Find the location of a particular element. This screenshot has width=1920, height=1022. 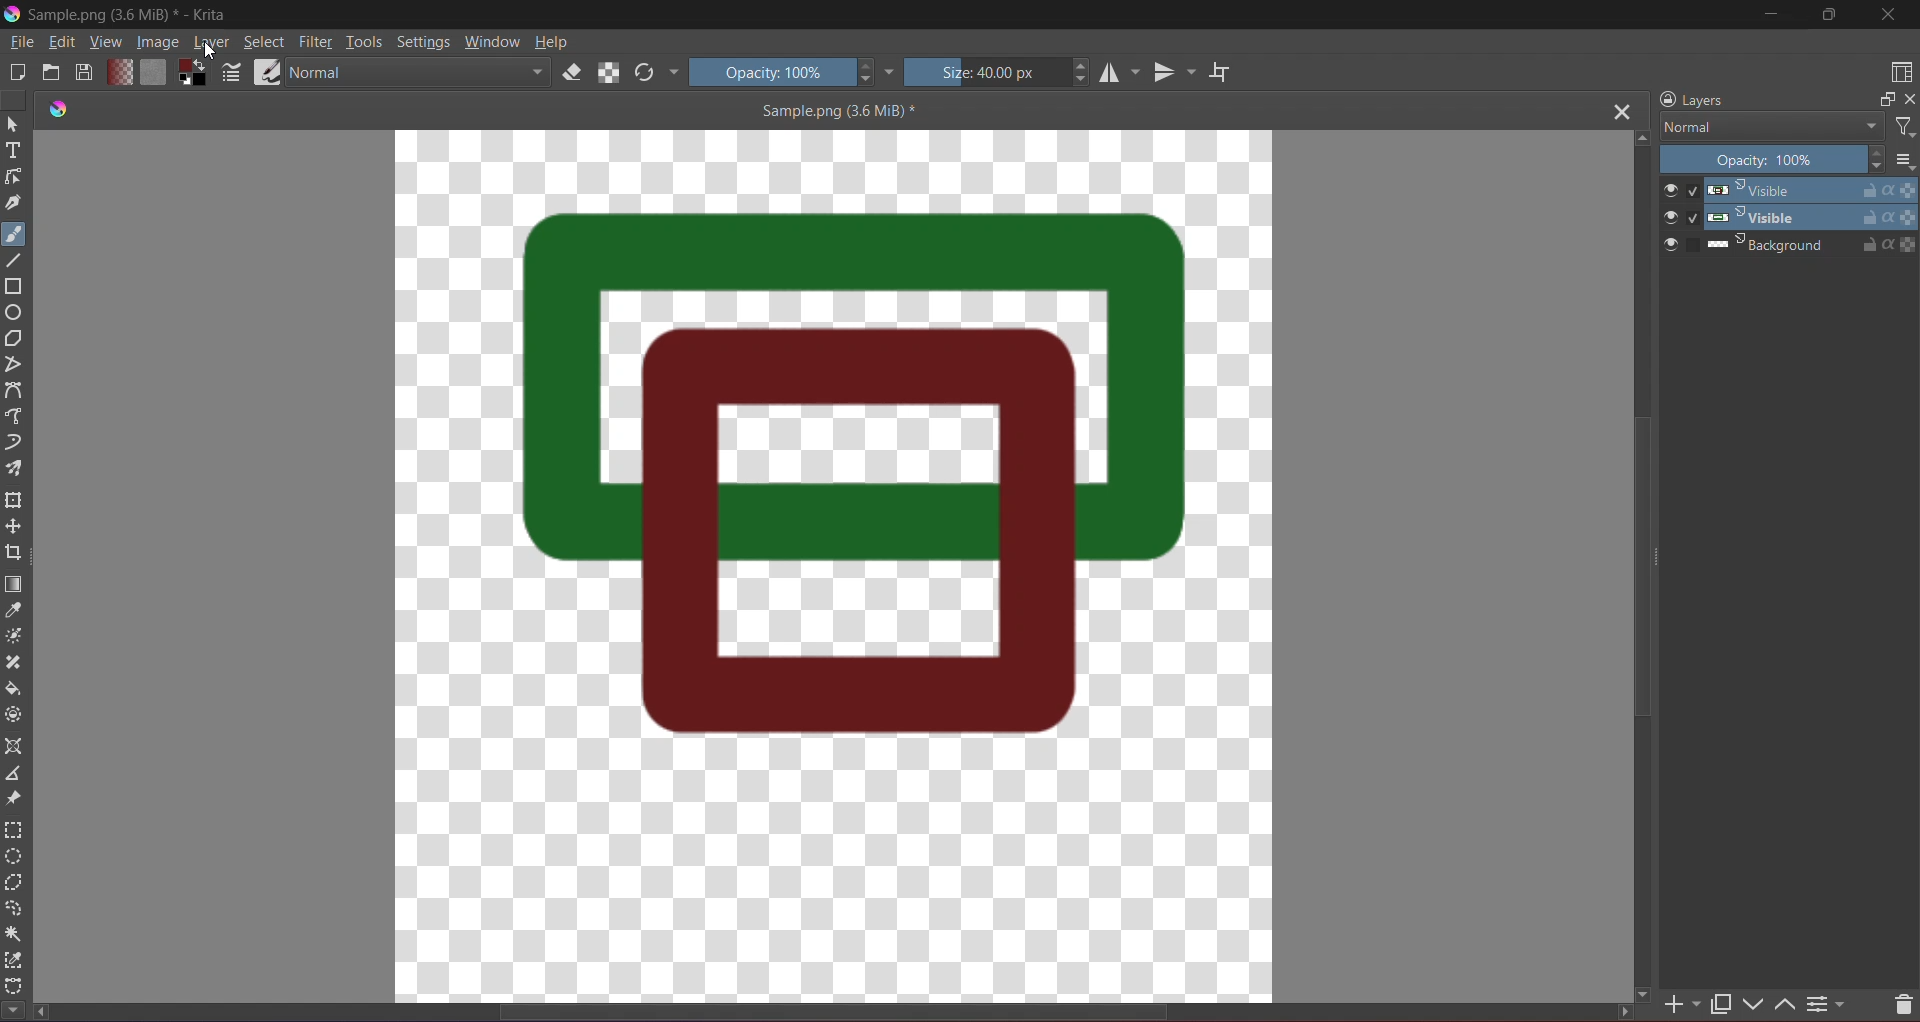

Window is located at coordinates (492, 41).